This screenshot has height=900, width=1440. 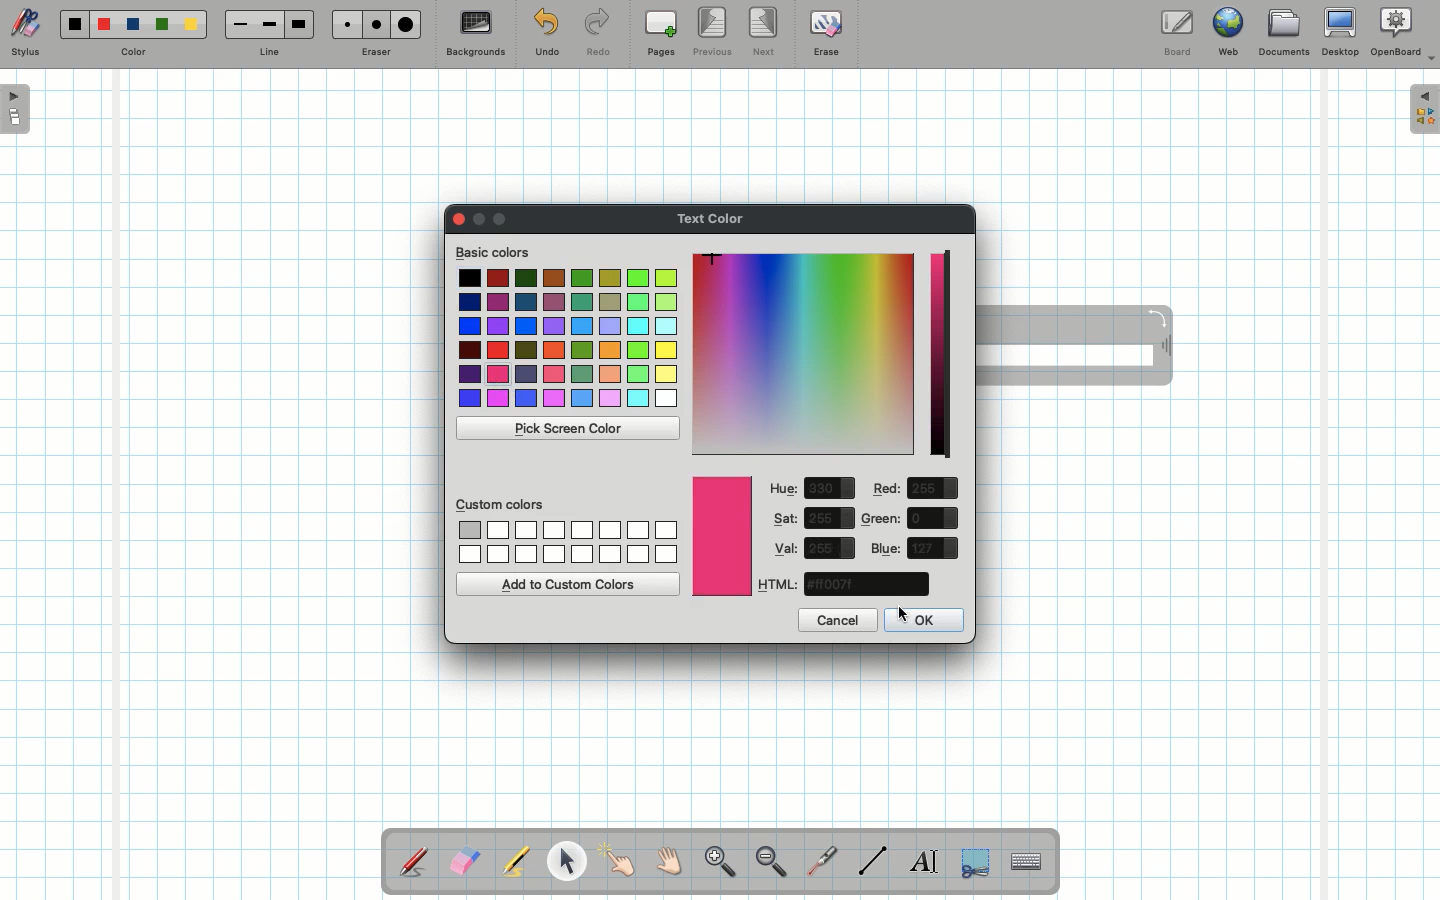 I want to click on Color picked, so click(x=721, y=536).